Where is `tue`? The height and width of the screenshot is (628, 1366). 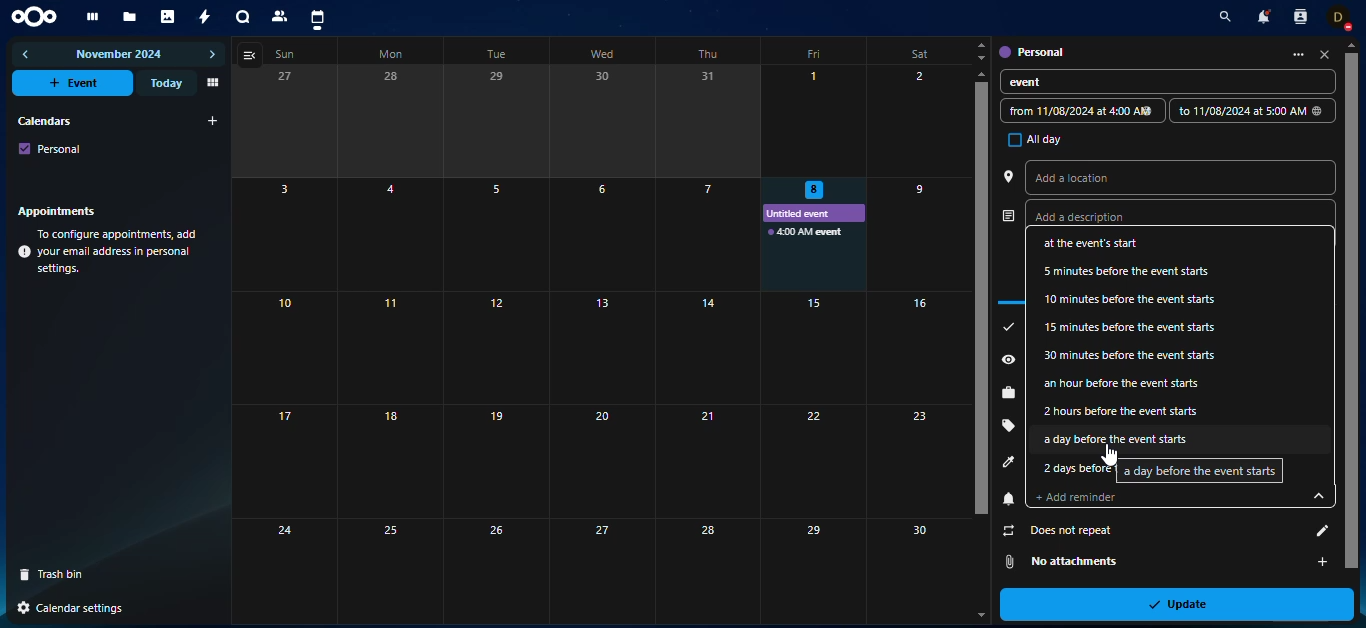 tue is located at coordinates (501, 54).